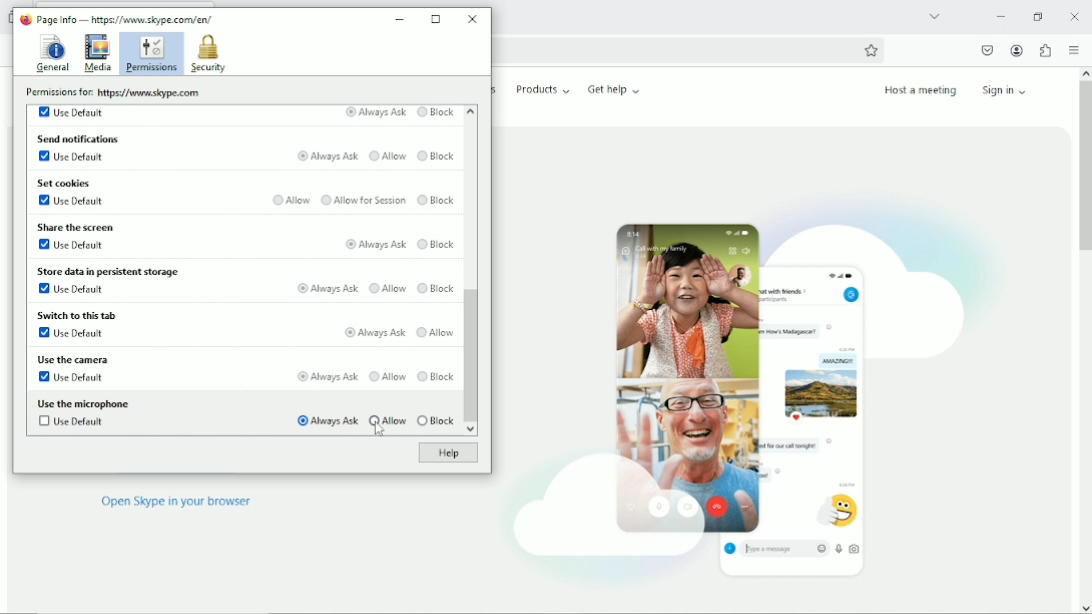 This screenshot has height=614, width=1092. What do you see at coordinates (326, 287) in the screenshot?
I see `Always ask` at bounding box center [326, 287].